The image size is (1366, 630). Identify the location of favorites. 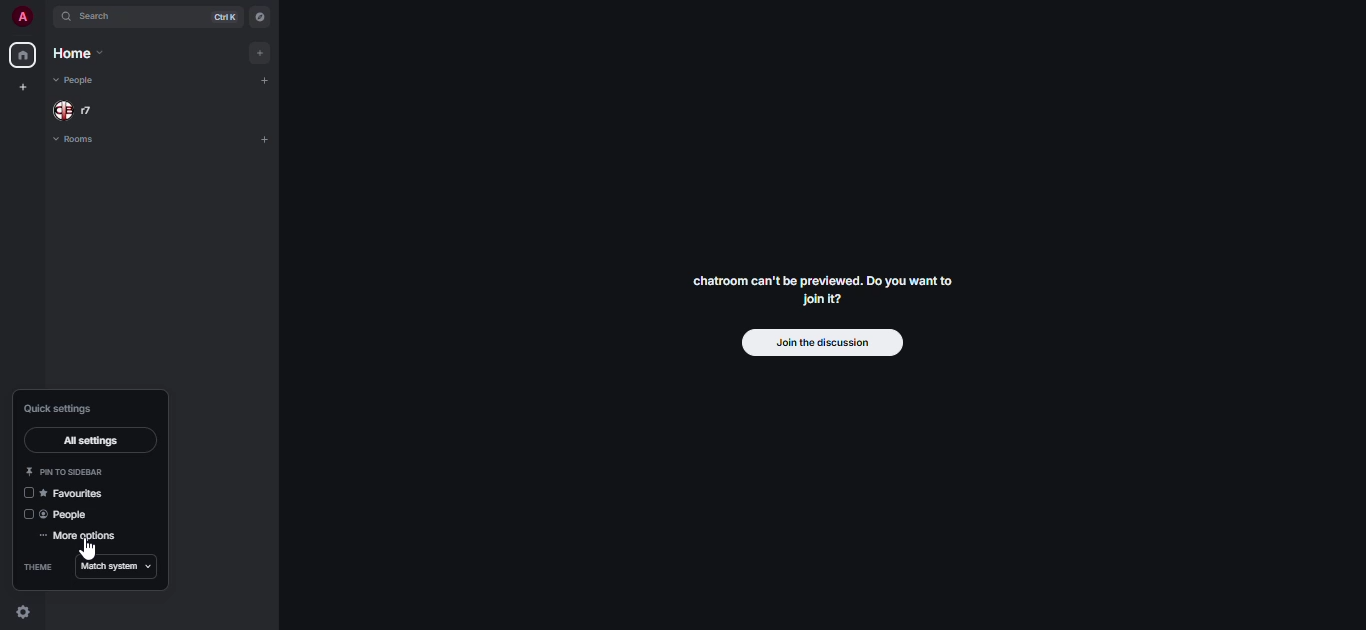
(65, 493).